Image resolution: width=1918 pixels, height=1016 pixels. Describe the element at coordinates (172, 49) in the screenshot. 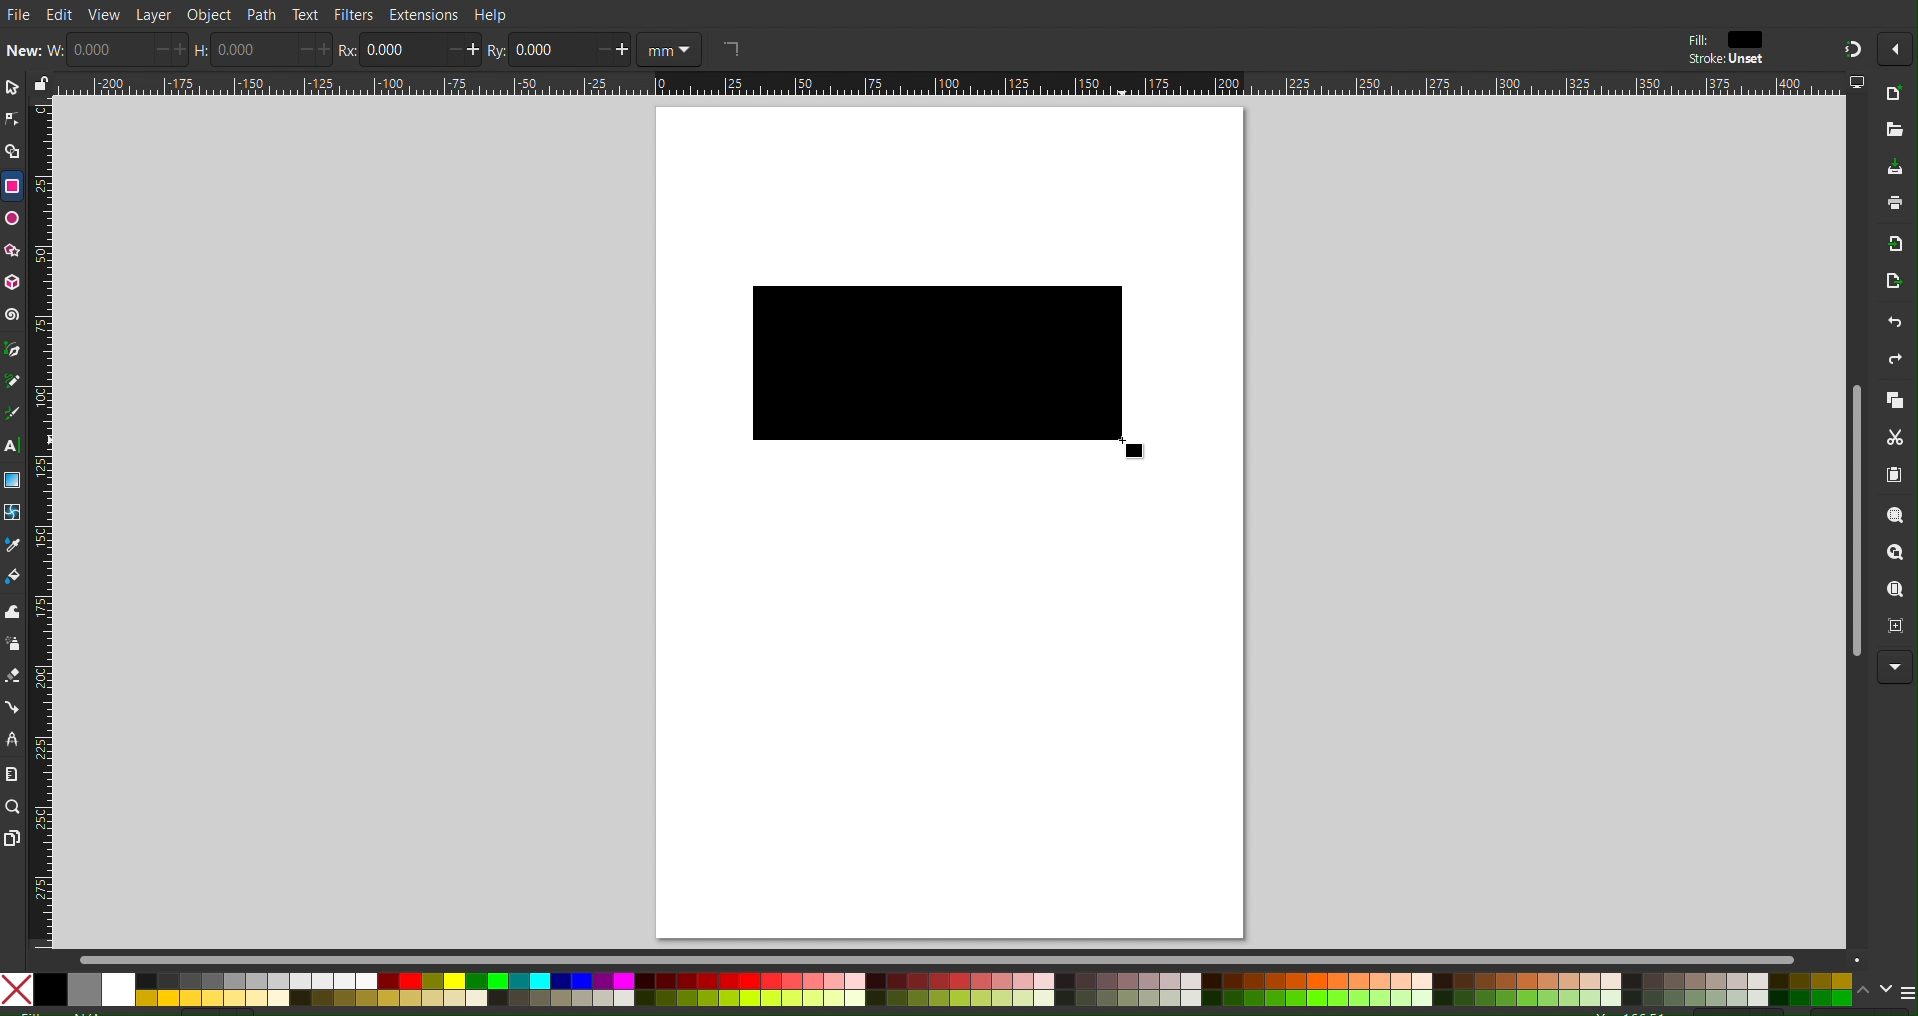

I see `increase/decrease` at that location.